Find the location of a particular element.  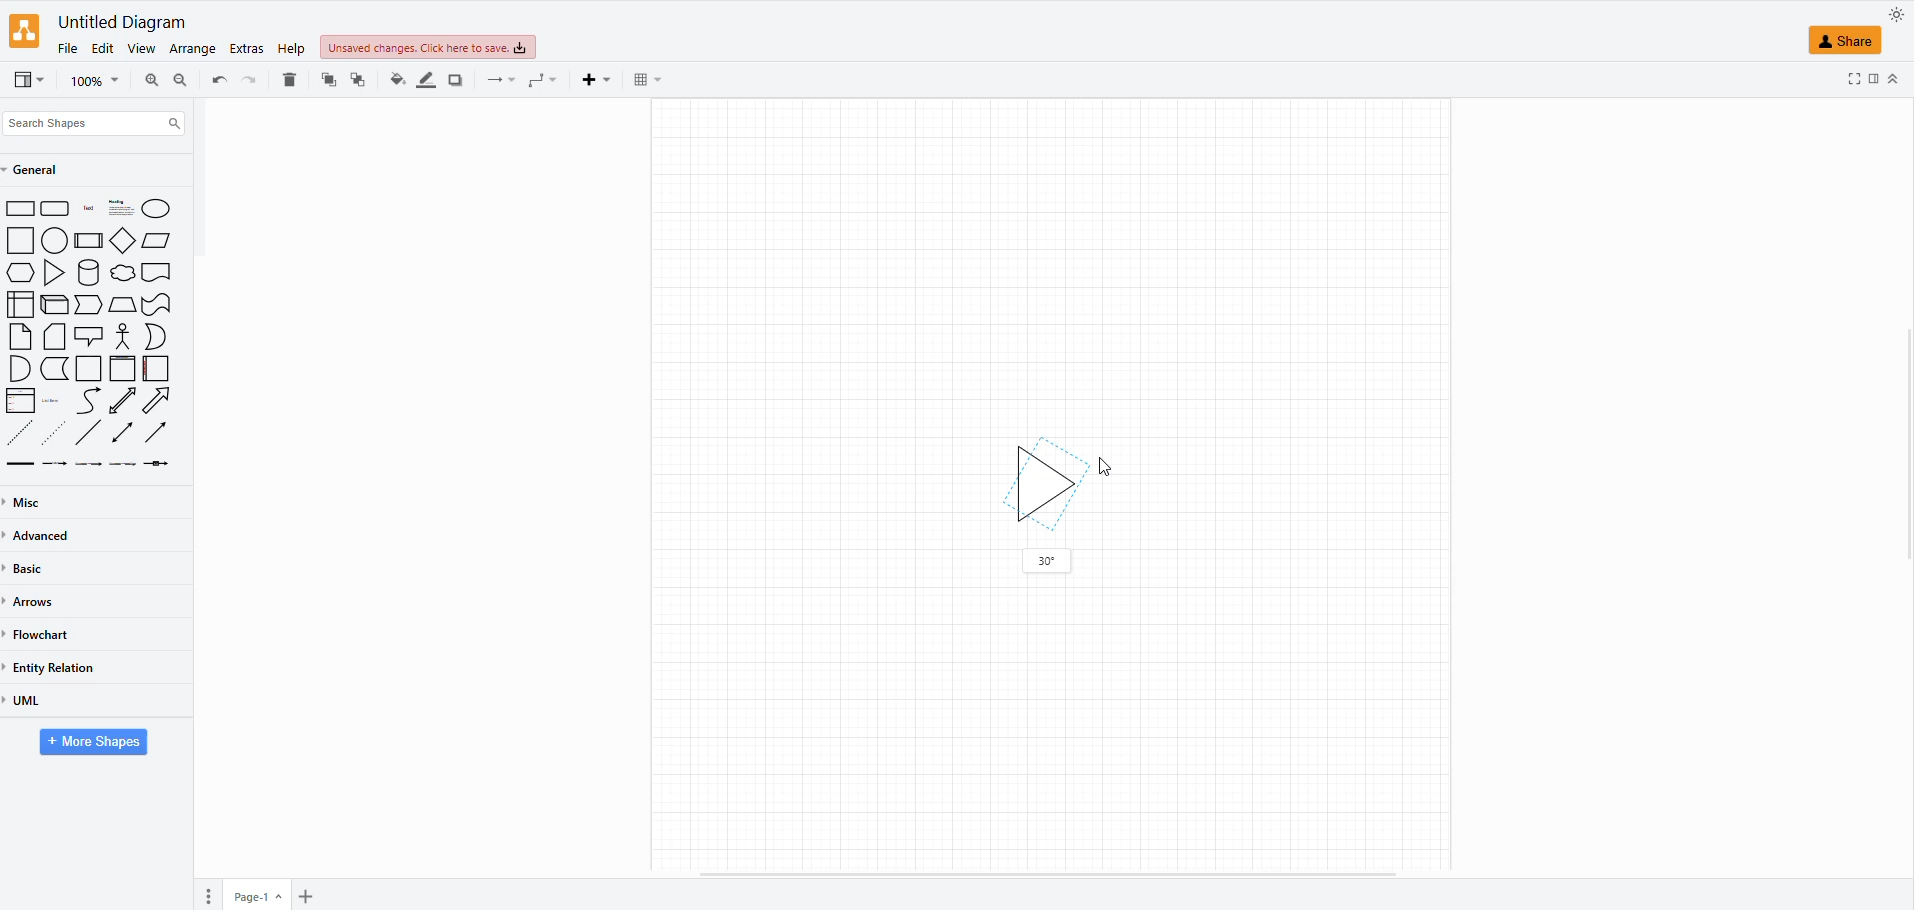

undo is located at coordinates (250, 79).